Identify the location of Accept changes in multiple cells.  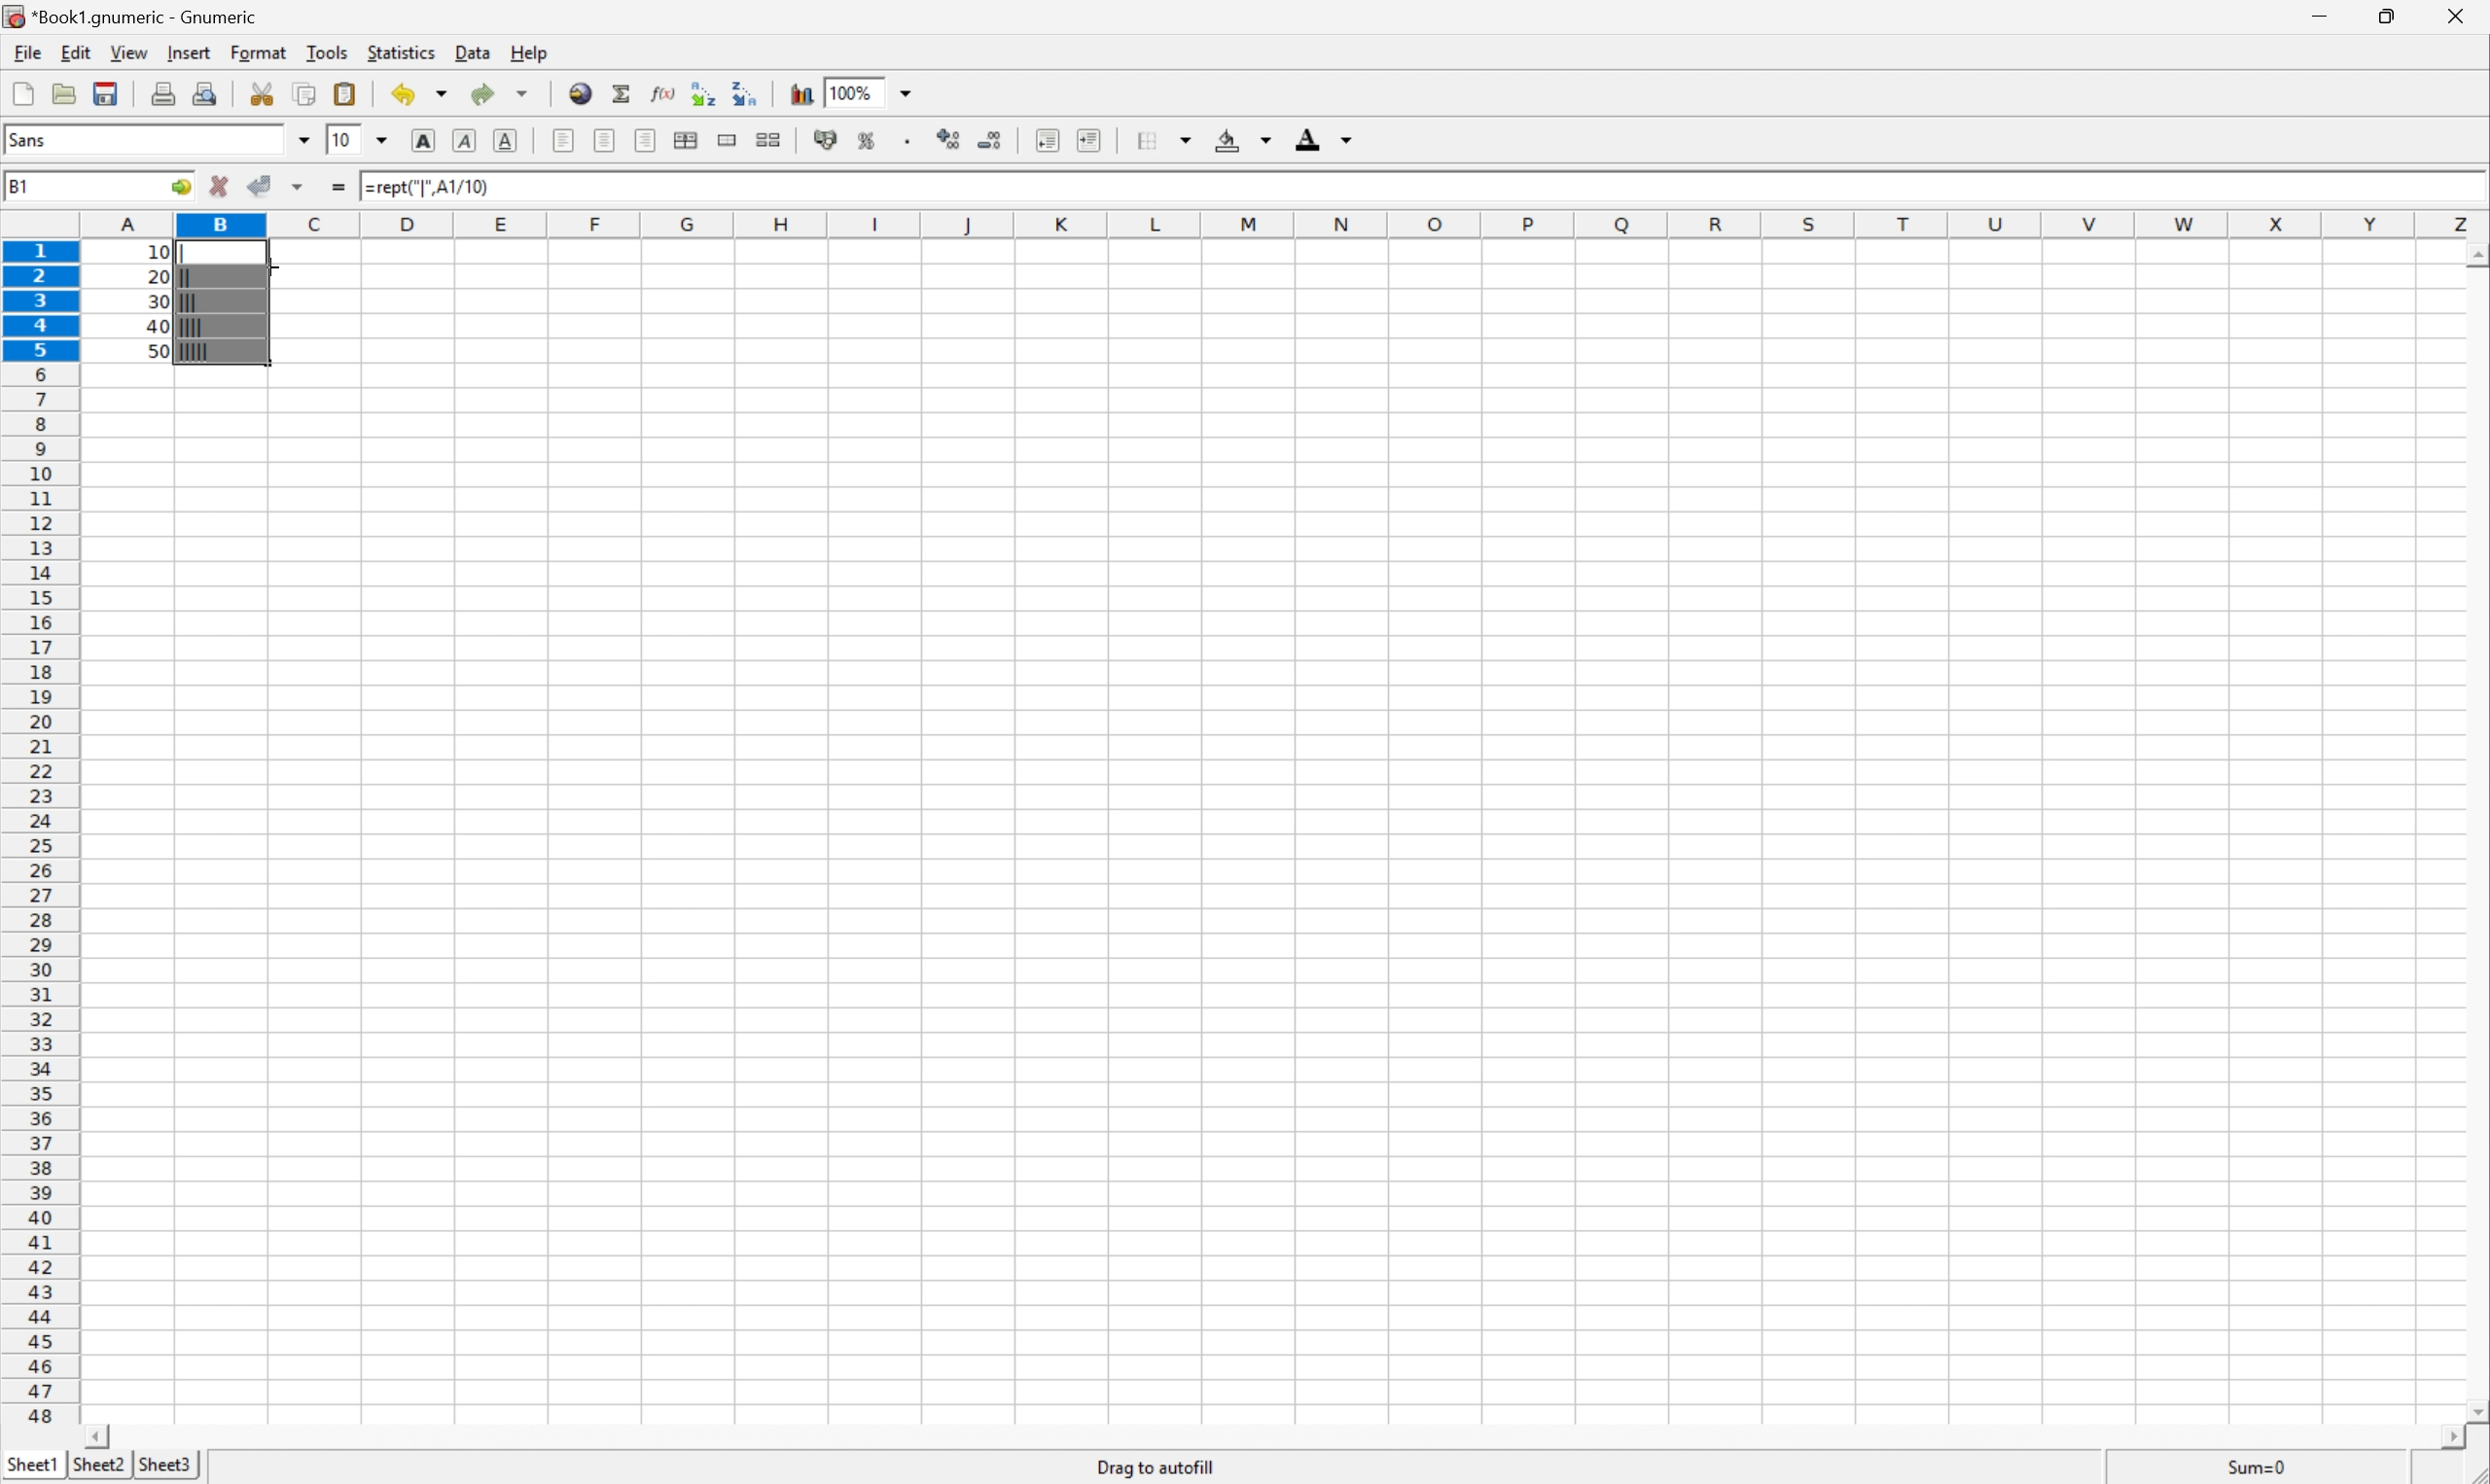
(301, 187).